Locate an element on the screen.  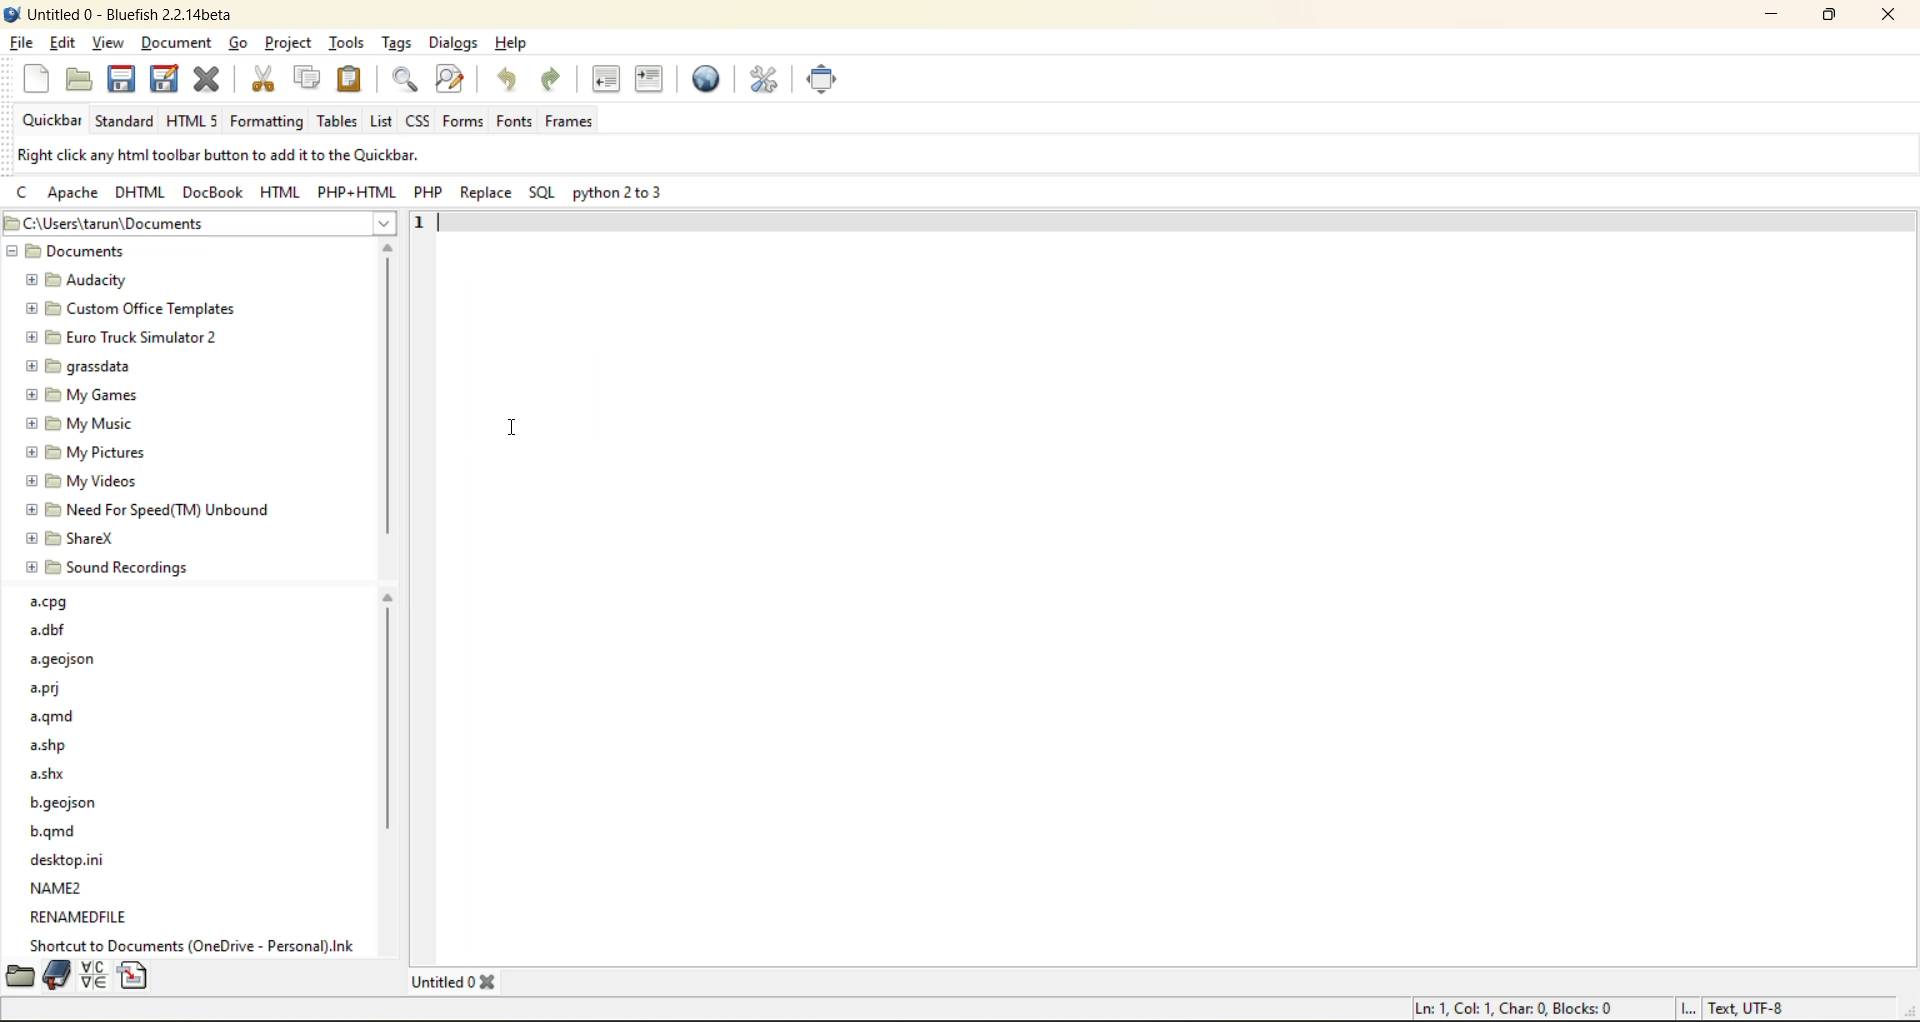
edit is located at coordinates (64, 41).